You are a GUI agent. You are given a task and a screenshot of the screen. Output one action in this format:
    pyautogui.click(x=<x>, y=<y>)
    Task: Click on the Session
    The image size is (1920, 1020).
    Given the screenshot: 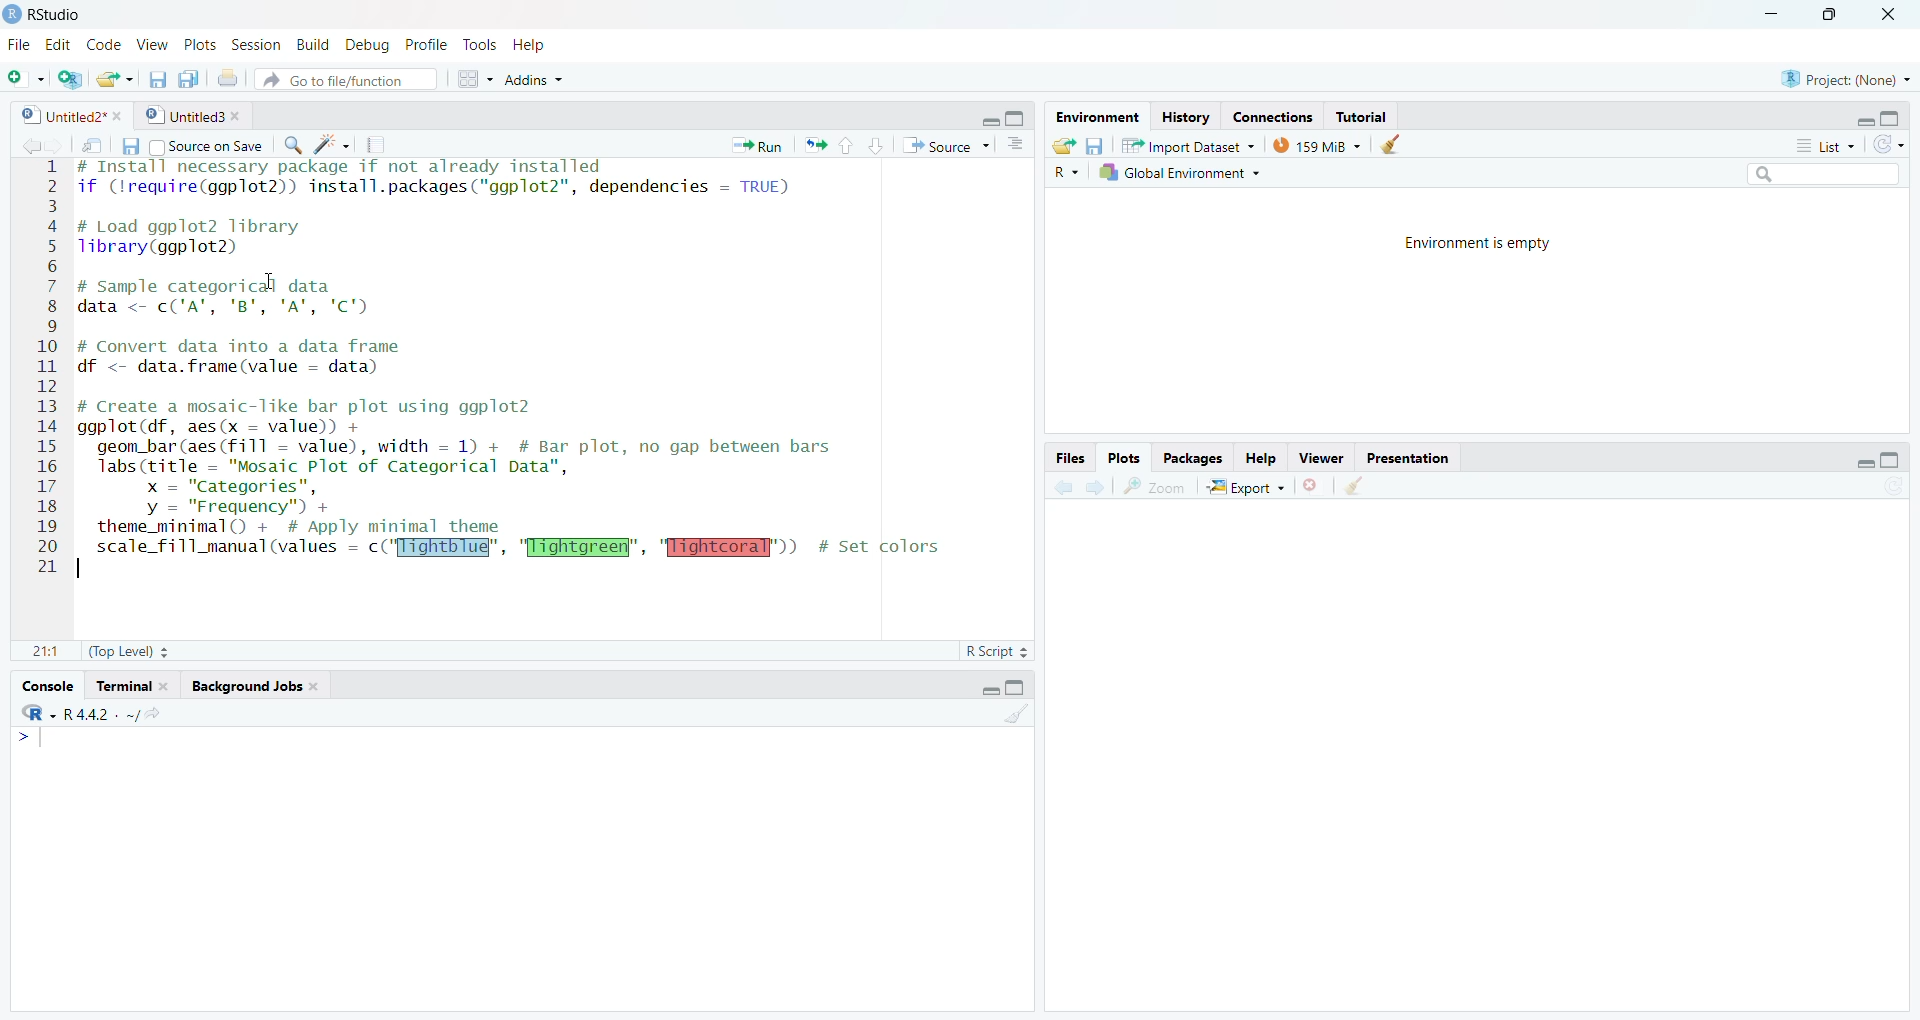 What is the action you would take?
    pyautogui.click(x=257, y=47)
    